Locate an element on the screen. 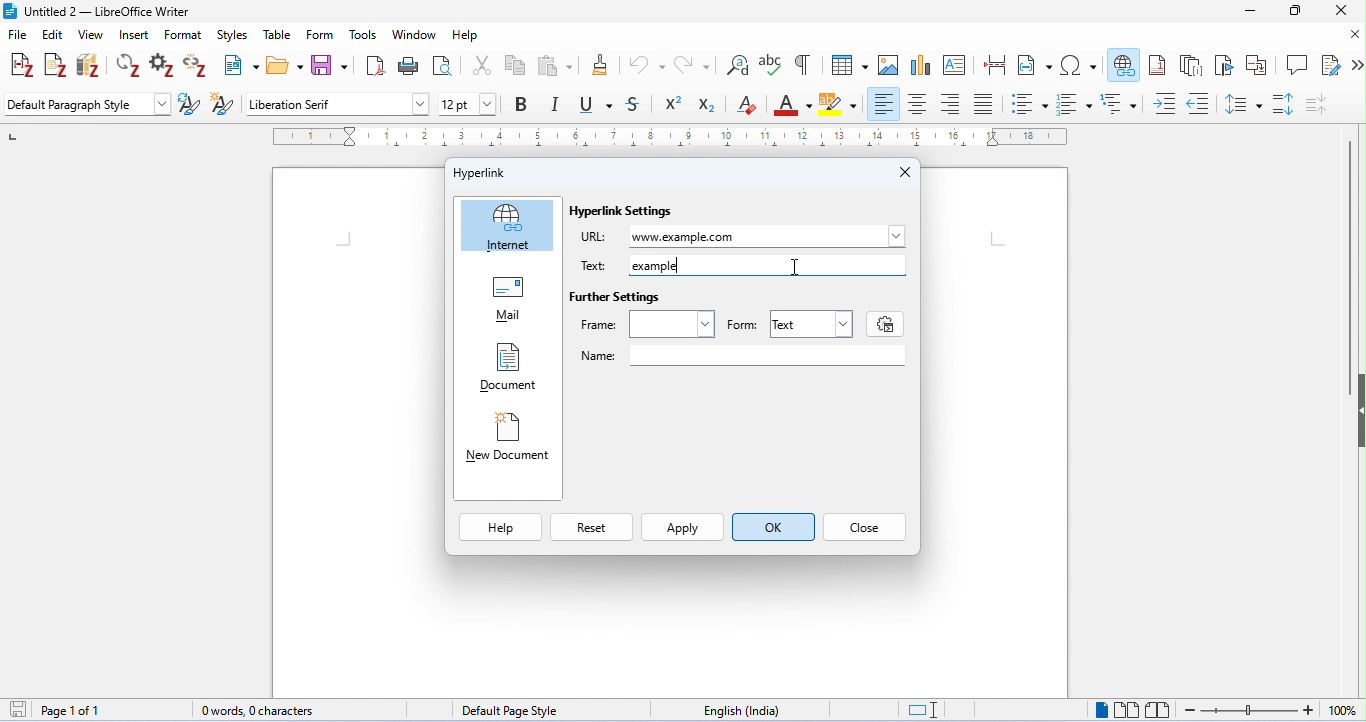 This screenshot has width=1366, height=722. Internet is located at coordinates (509, 224).